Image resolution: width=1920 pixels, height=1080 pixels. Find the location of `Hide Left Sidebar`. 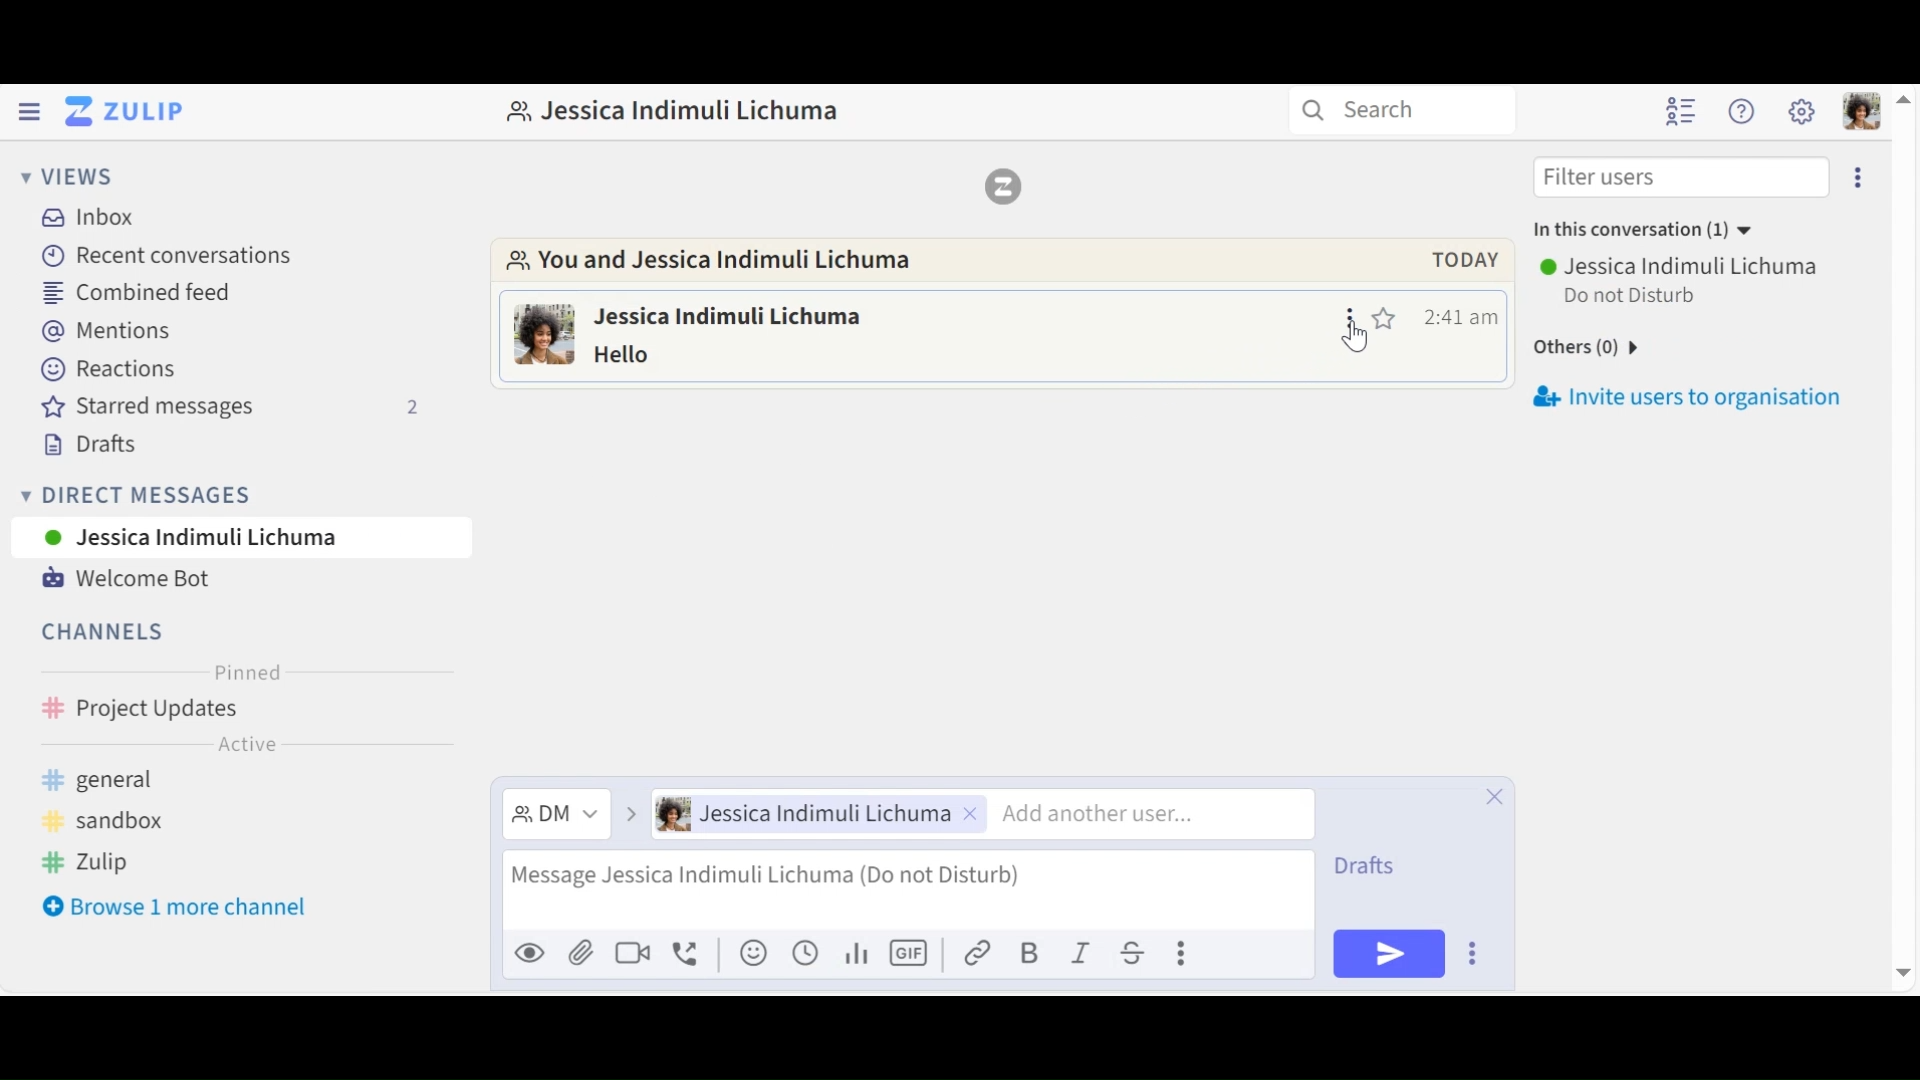

Hide Left Sidebar is located at coordinates (28, 110).